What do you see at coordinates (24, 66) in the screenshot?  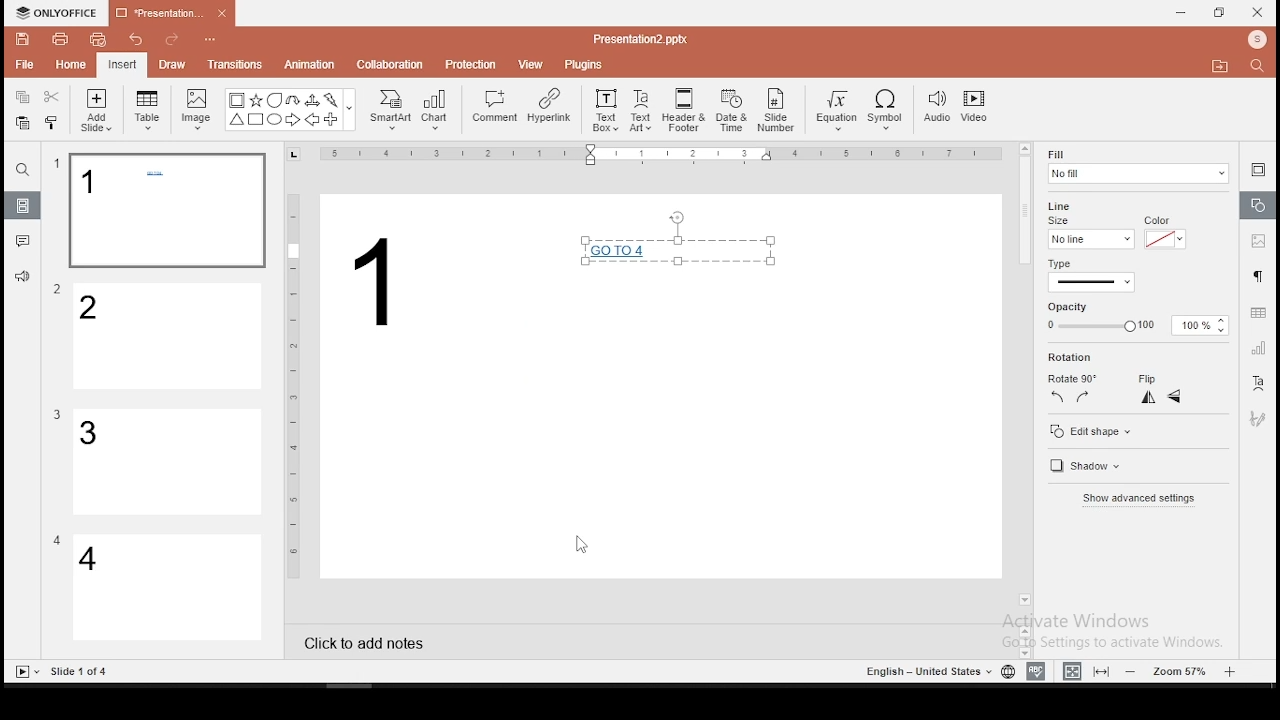 I see `file` at bounding box center [24, 66].